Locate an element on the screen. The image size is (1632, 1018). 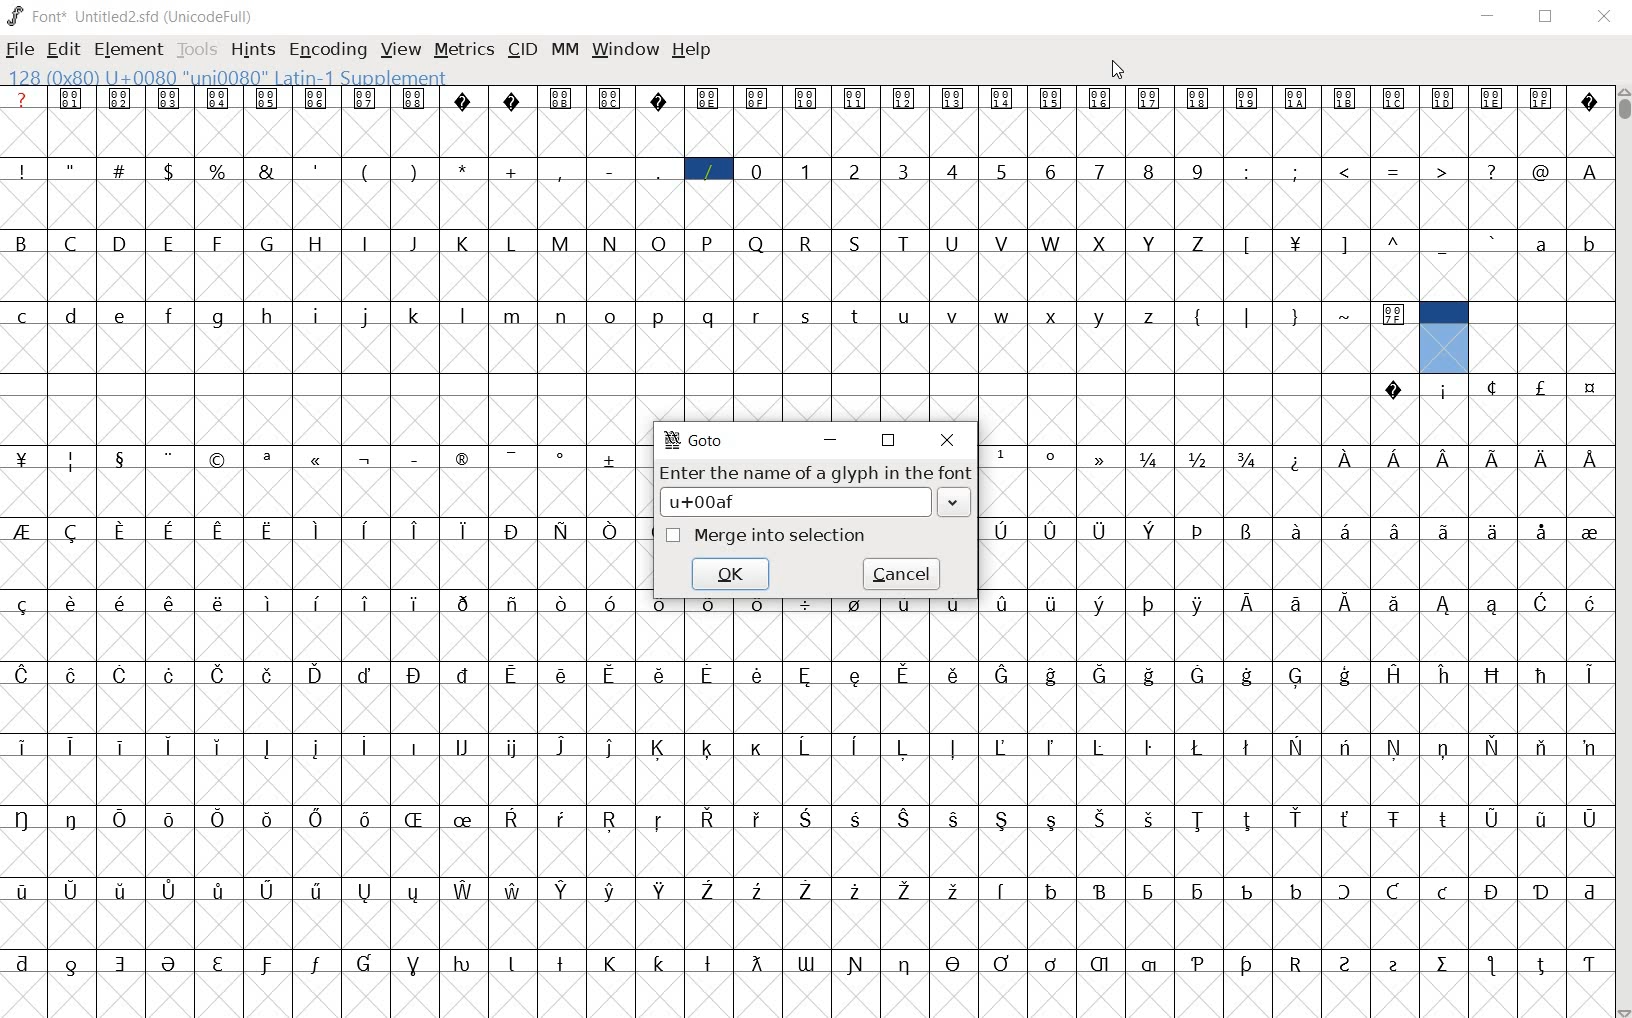
Symbol is located at coordinates (1250, 964).